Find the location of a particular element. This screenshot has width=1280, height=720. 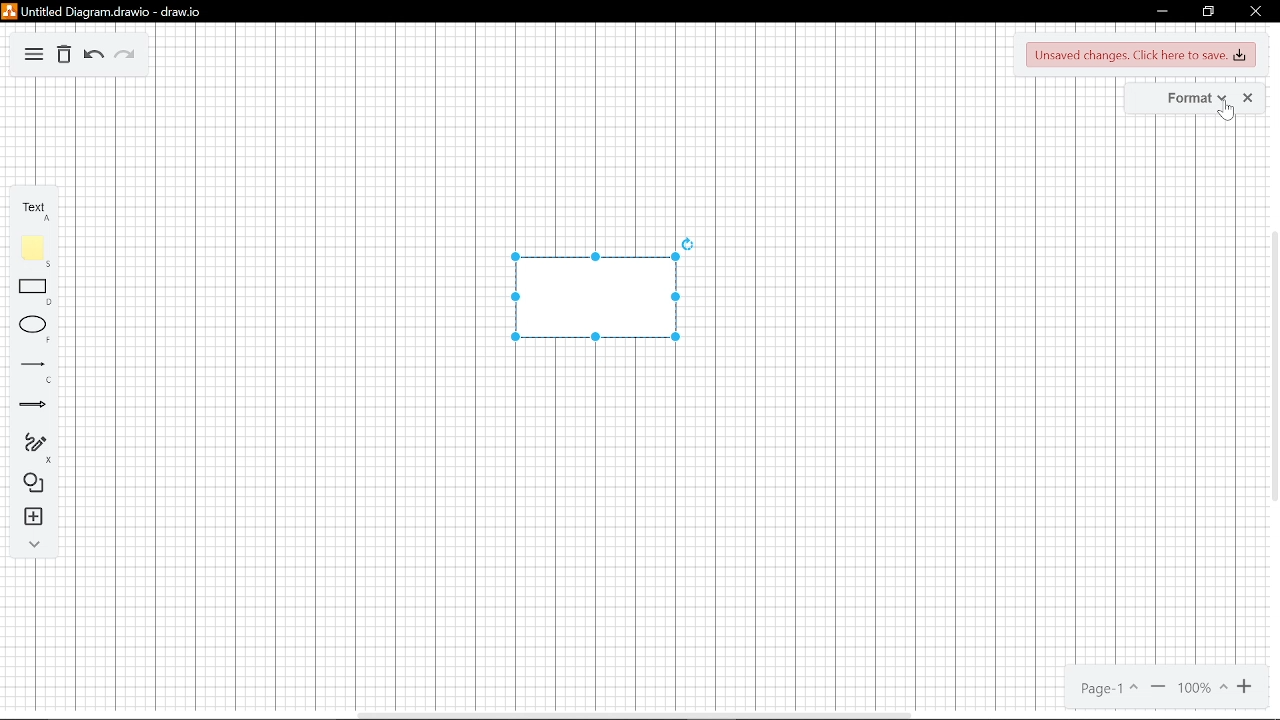

maximize is located at coordinates (1207, 11).